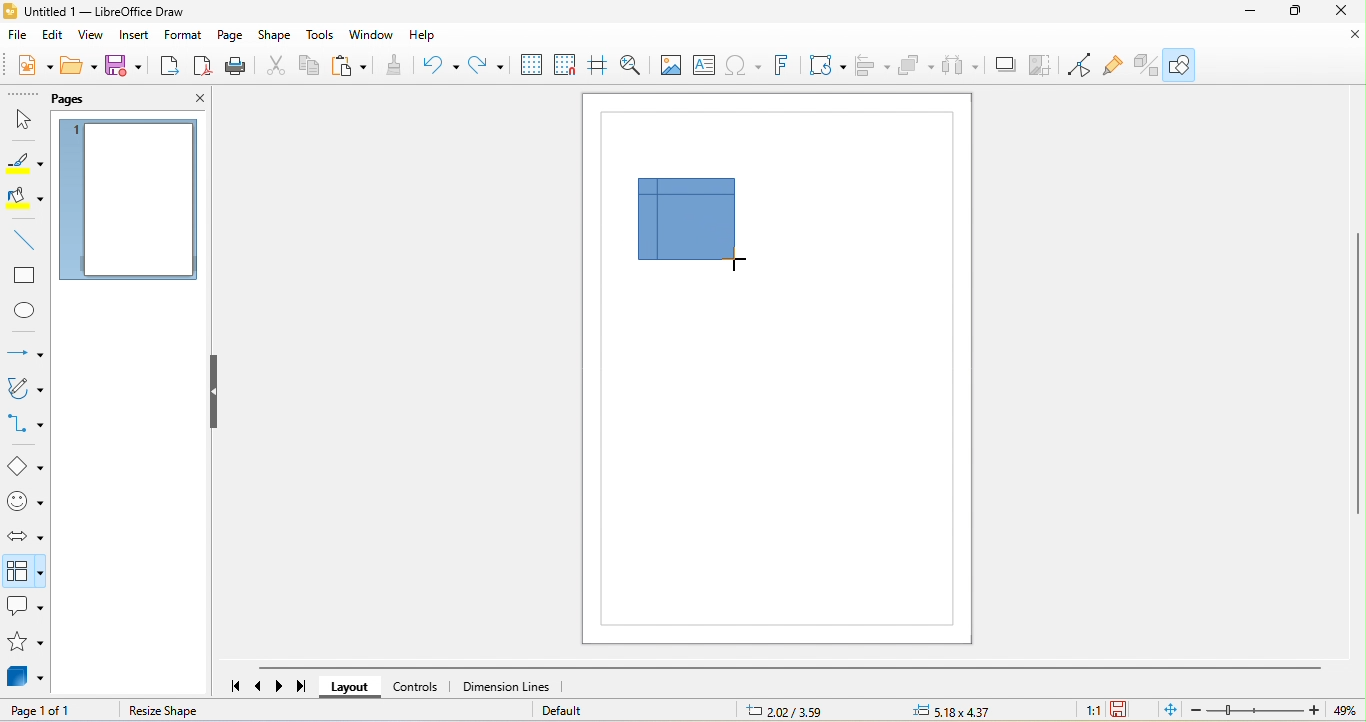  I want to click on default, so click(579, 710).